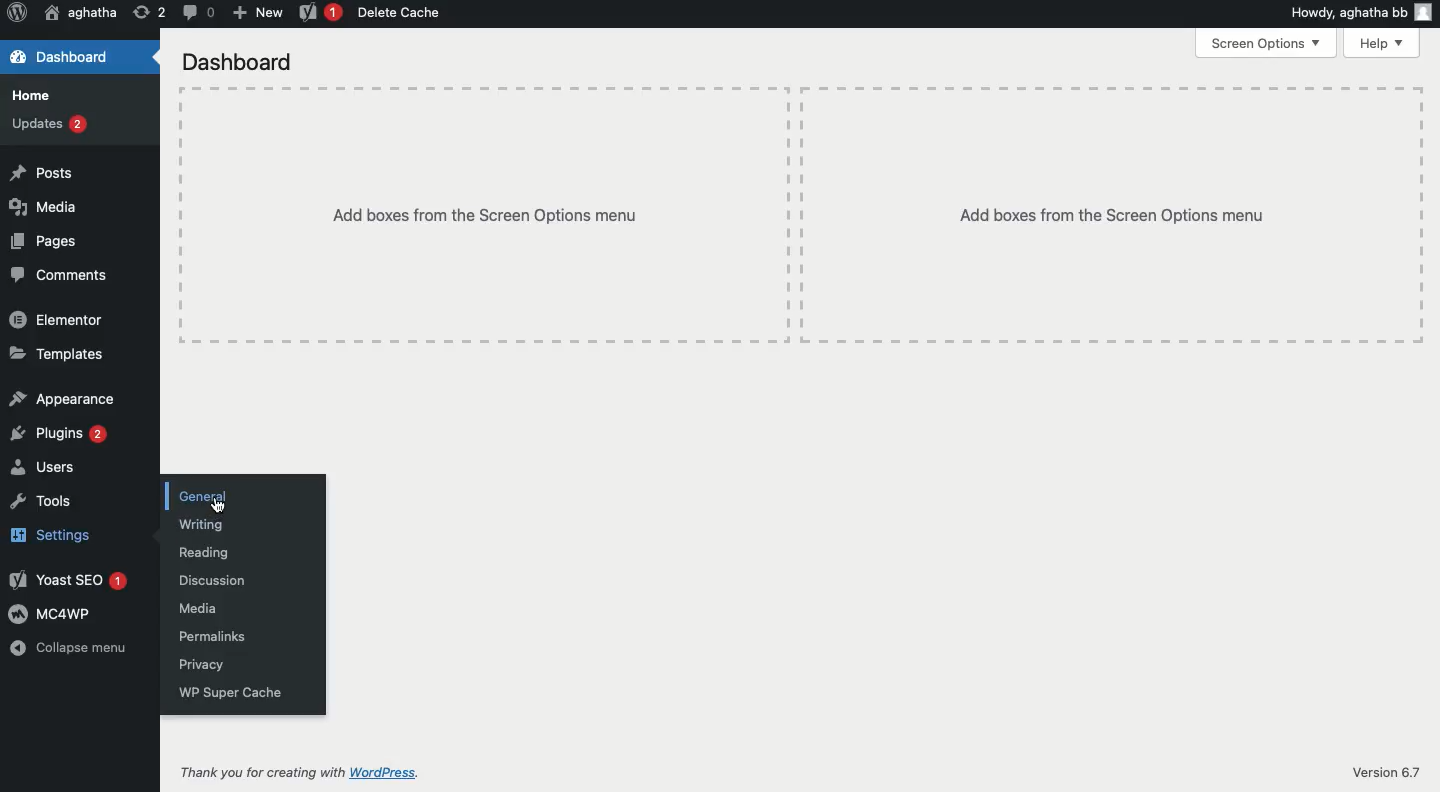 The image size is (1440, 792). What do you see at coordinates (1383, 44) in the screenshot?
I see `Help` at bounding box center [1383, 44].